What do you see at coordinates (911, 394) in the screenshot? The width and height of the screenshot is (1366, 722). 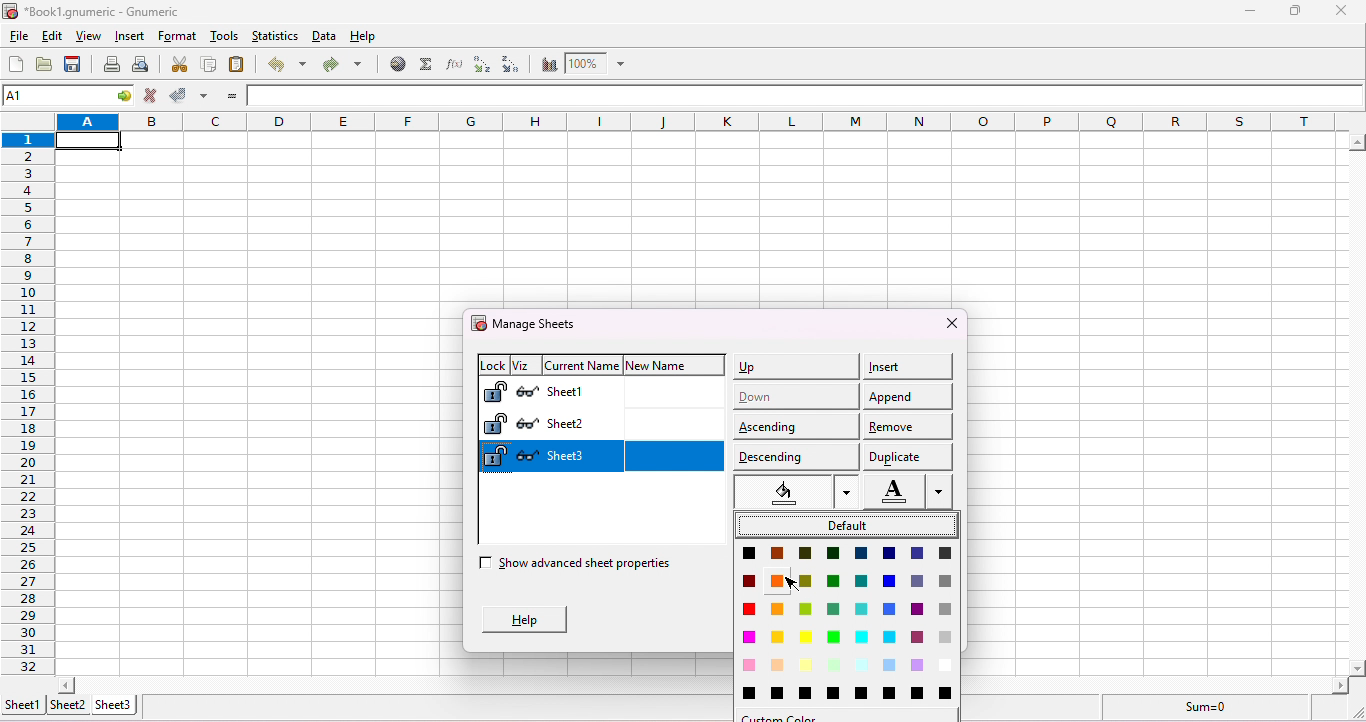 I see `append` at bounding box center [911, 394].